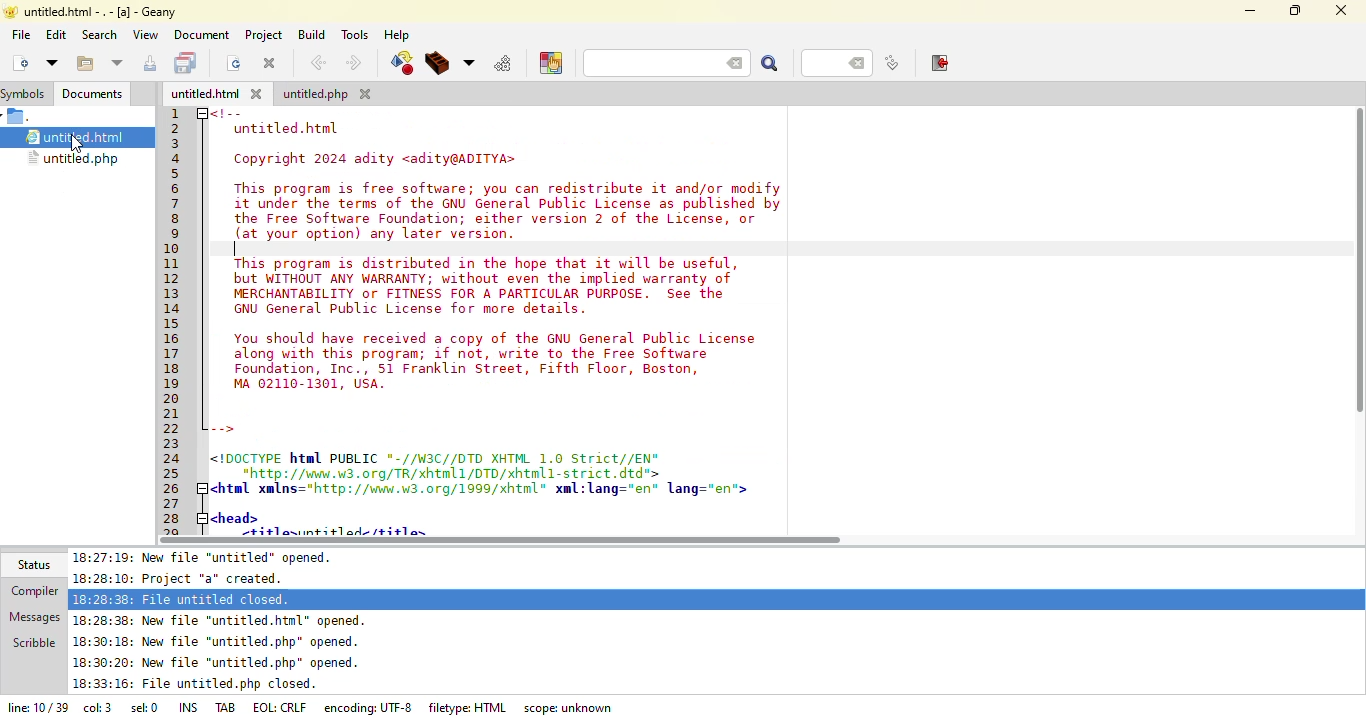 Image resolution: width=1366 pixels, height=718 pixels. Describe the element at coordinates (183, 707) in the screenshot. I see `ins` at that location.